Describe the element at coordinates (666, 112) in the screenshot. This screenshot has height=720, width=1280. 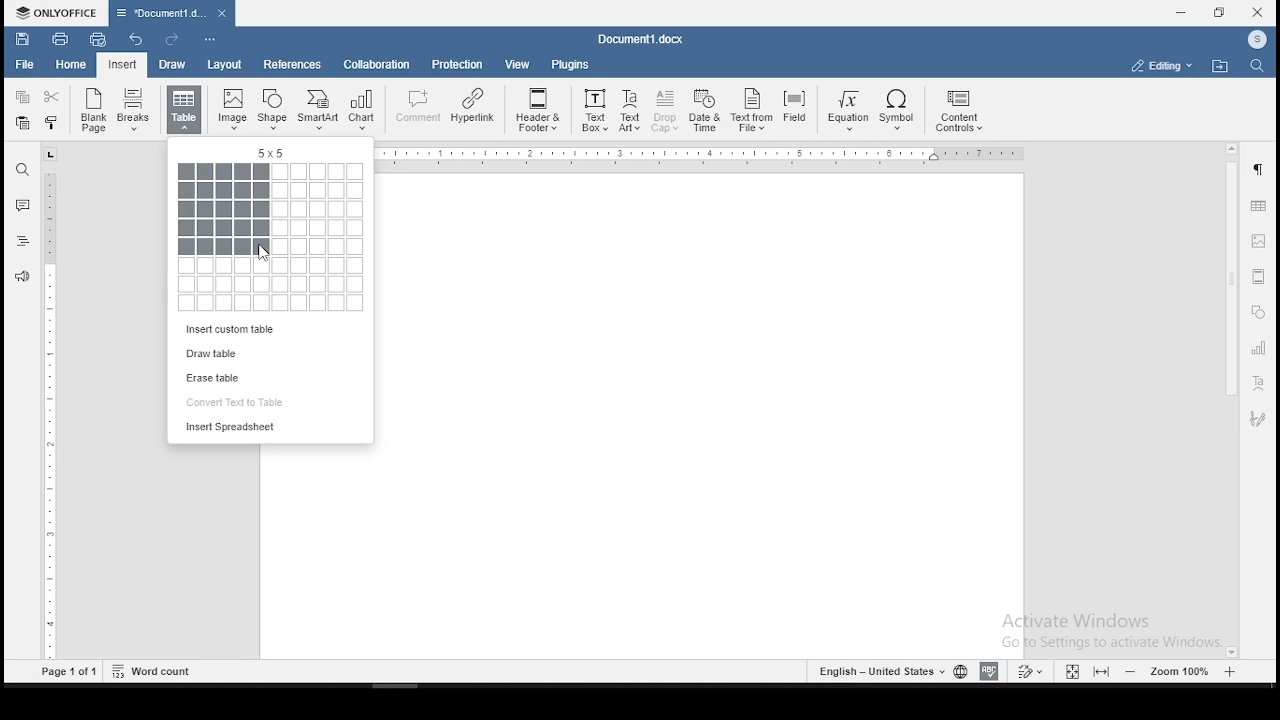
I see `Drop Cap` at that location.